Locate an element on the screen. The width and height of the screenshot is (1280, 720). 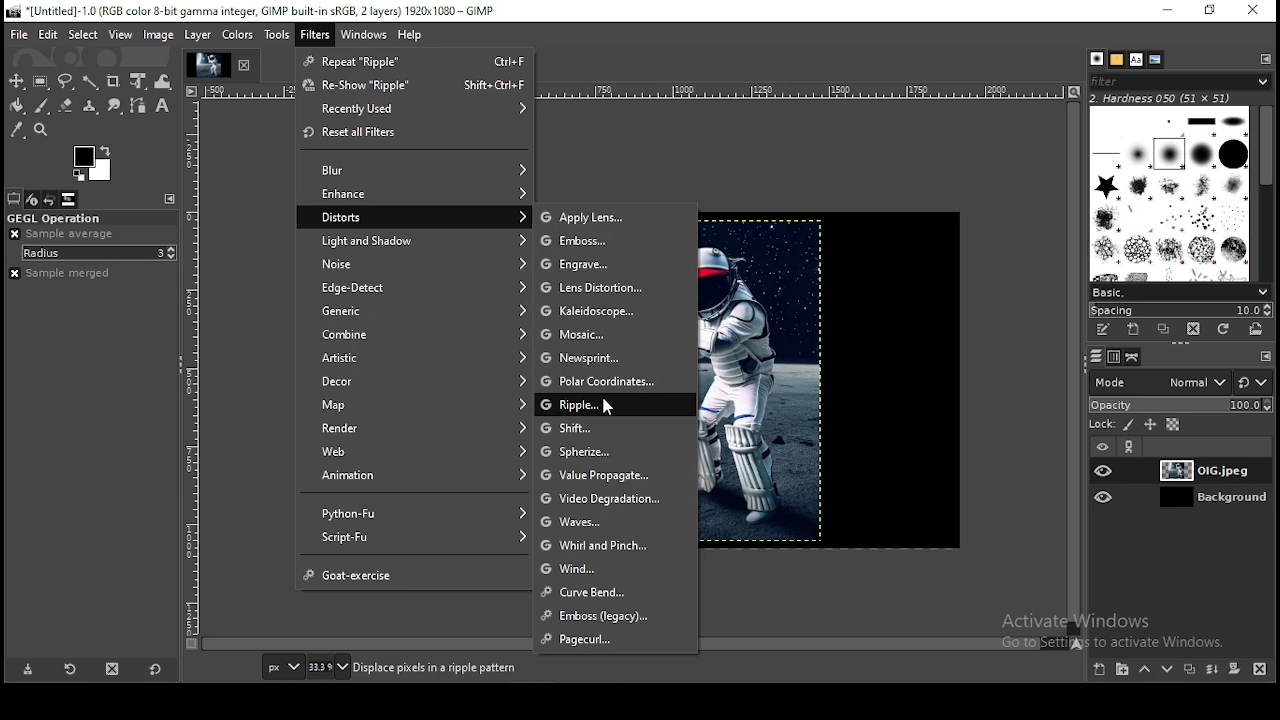
map is located at coordinates (422, 403).